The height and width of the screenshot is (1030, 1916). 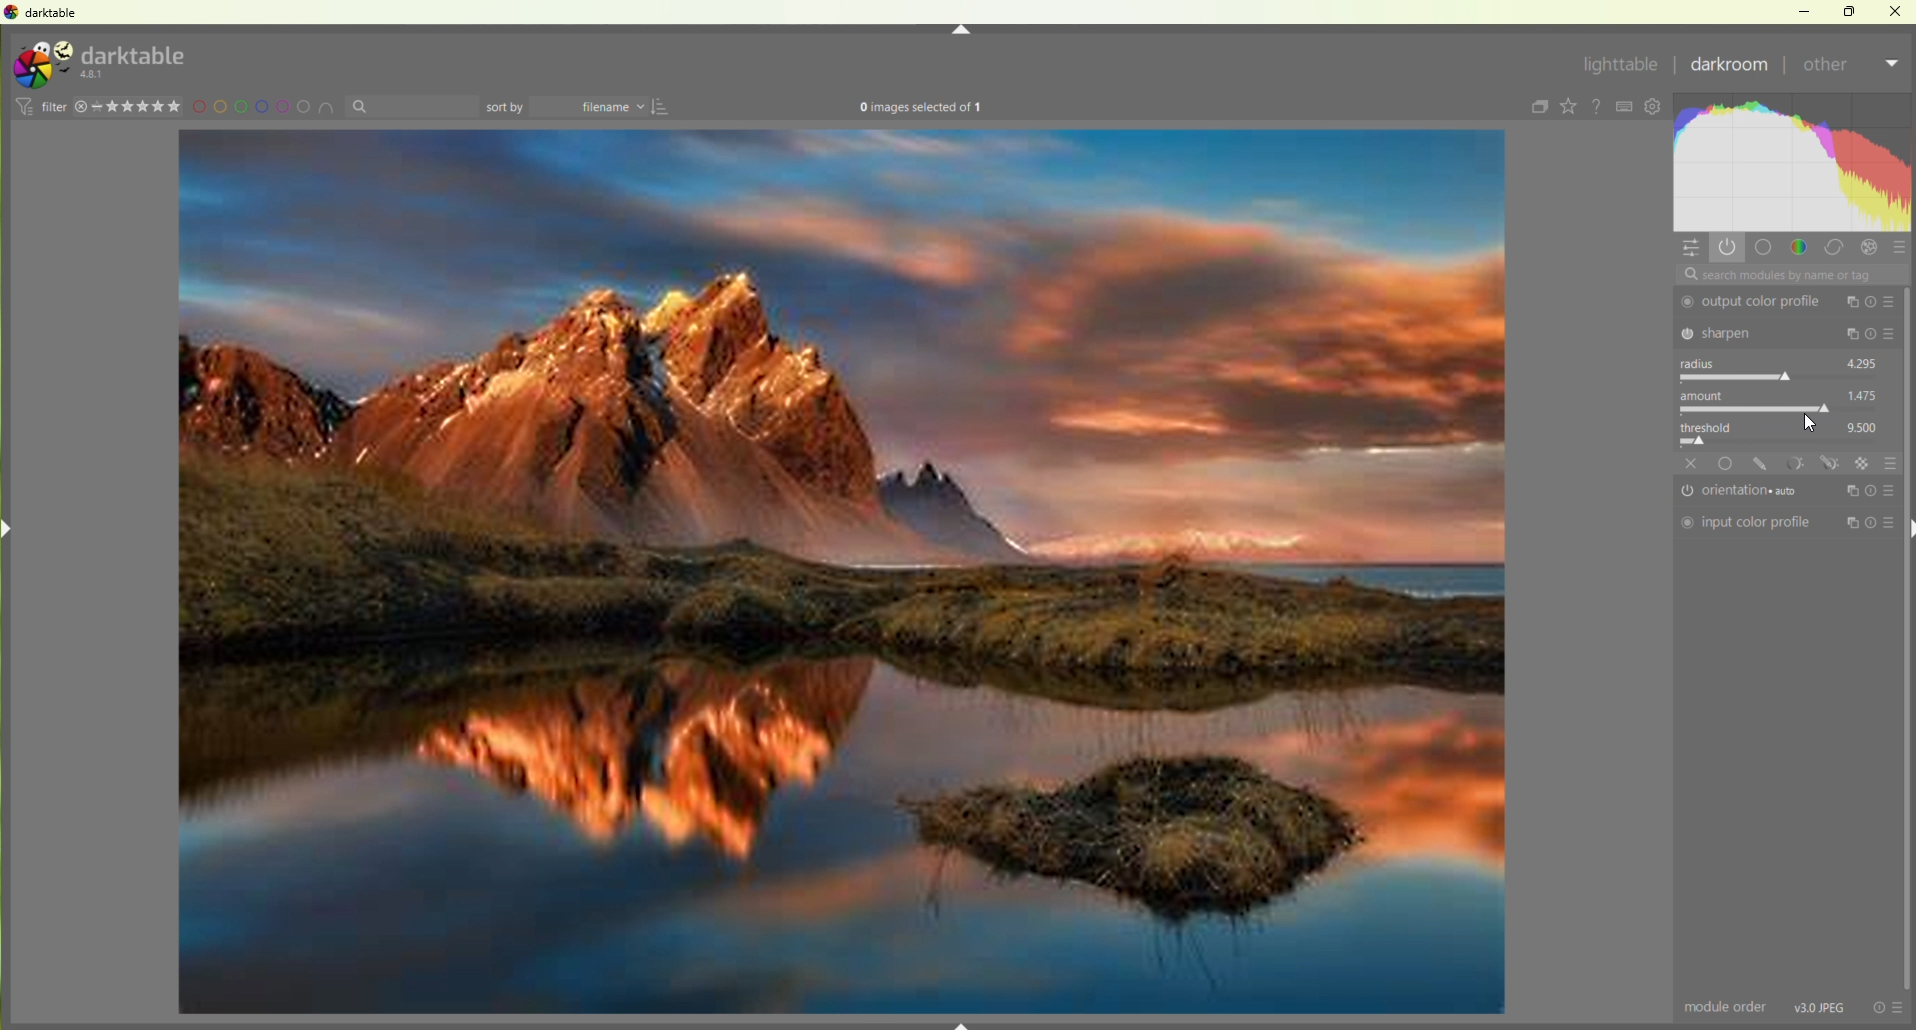 What do you see at coordinates (1863, 361) in the screenshot?
I see `value` at bounding box center [1863, 361].